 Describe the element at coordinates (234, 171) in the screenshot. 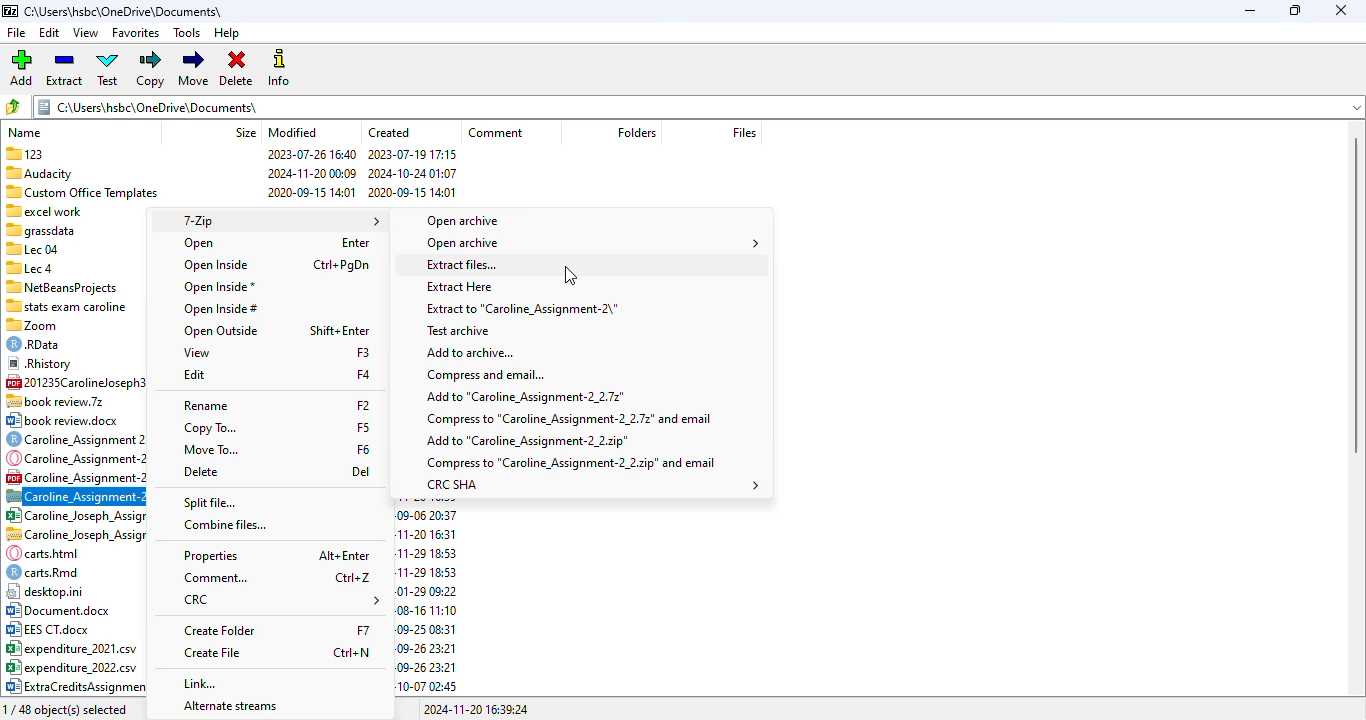

I see `88 Audacity 2024-11-2000:09 2024-10-24 01:07` at that location.